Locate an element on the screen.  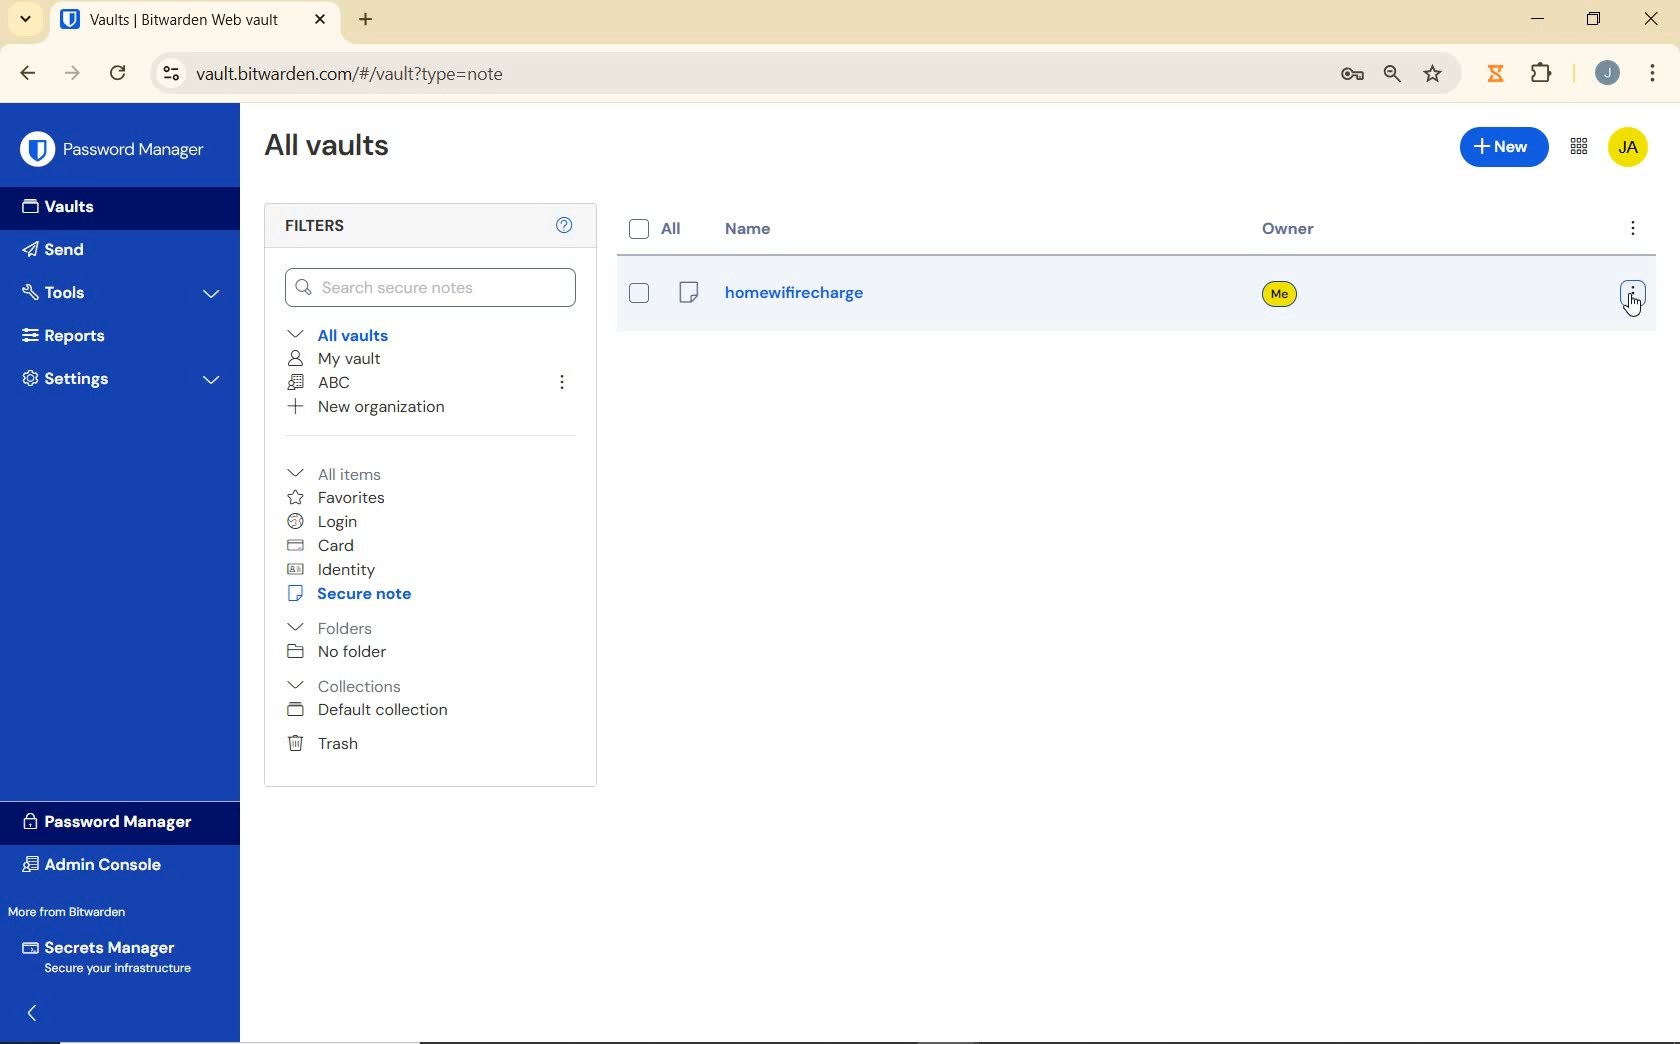
More from Bitwarden is located at coordinates (81, 911).